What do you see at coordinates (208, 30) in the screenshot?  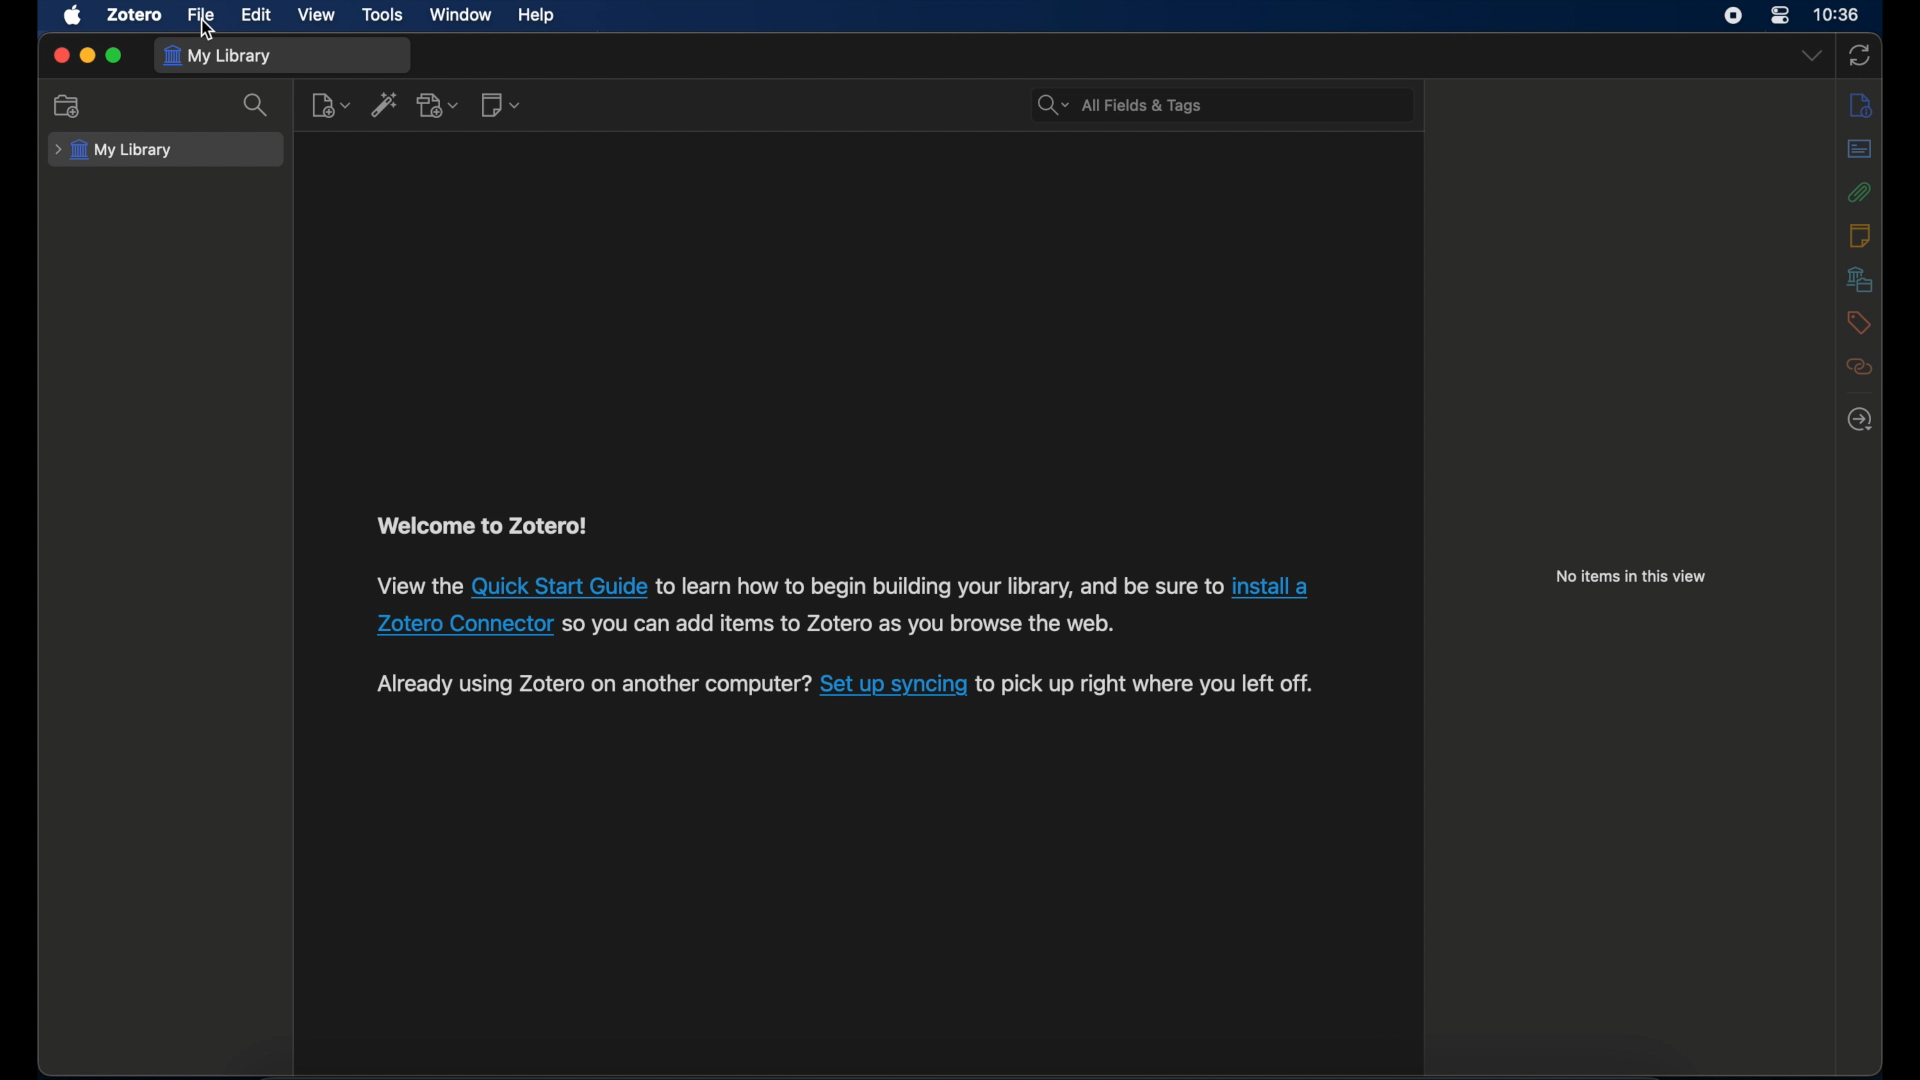 I see `cursor` at bounding box center [208, 30].